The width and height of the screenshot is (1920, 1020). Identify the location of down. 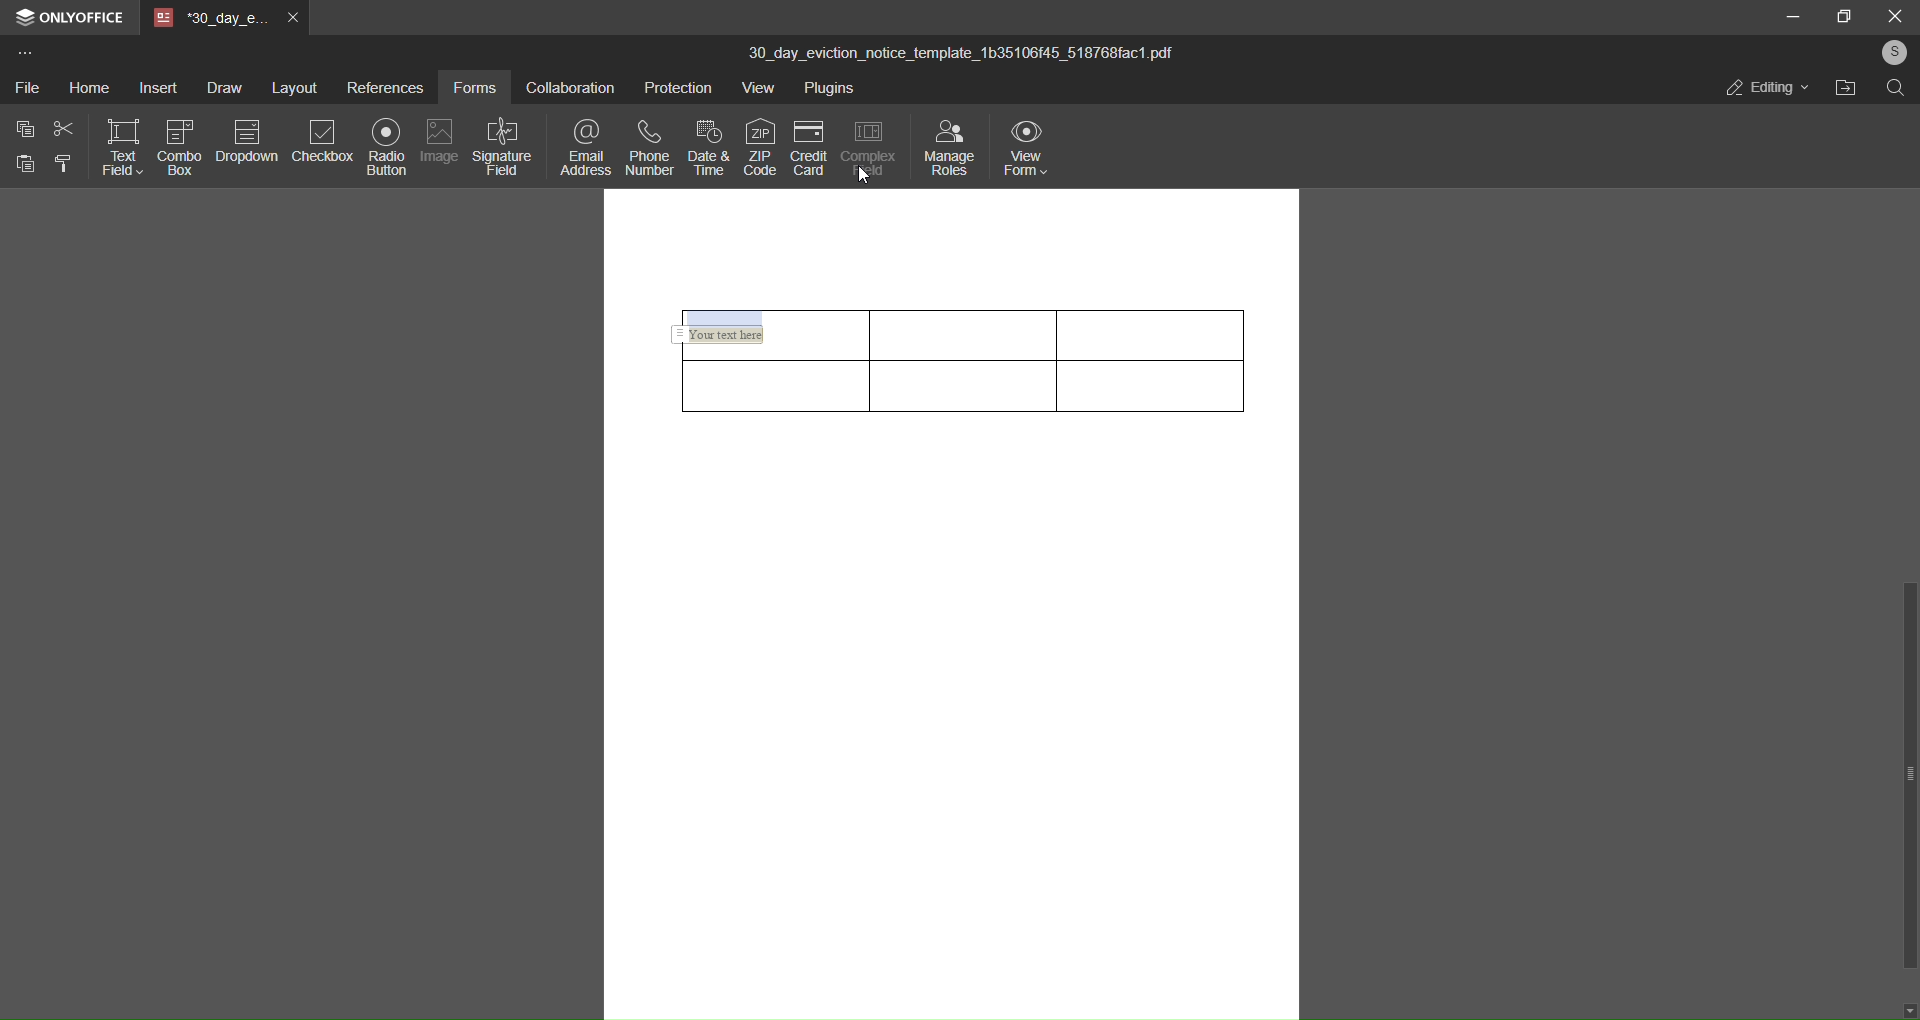
(1909, 1008).